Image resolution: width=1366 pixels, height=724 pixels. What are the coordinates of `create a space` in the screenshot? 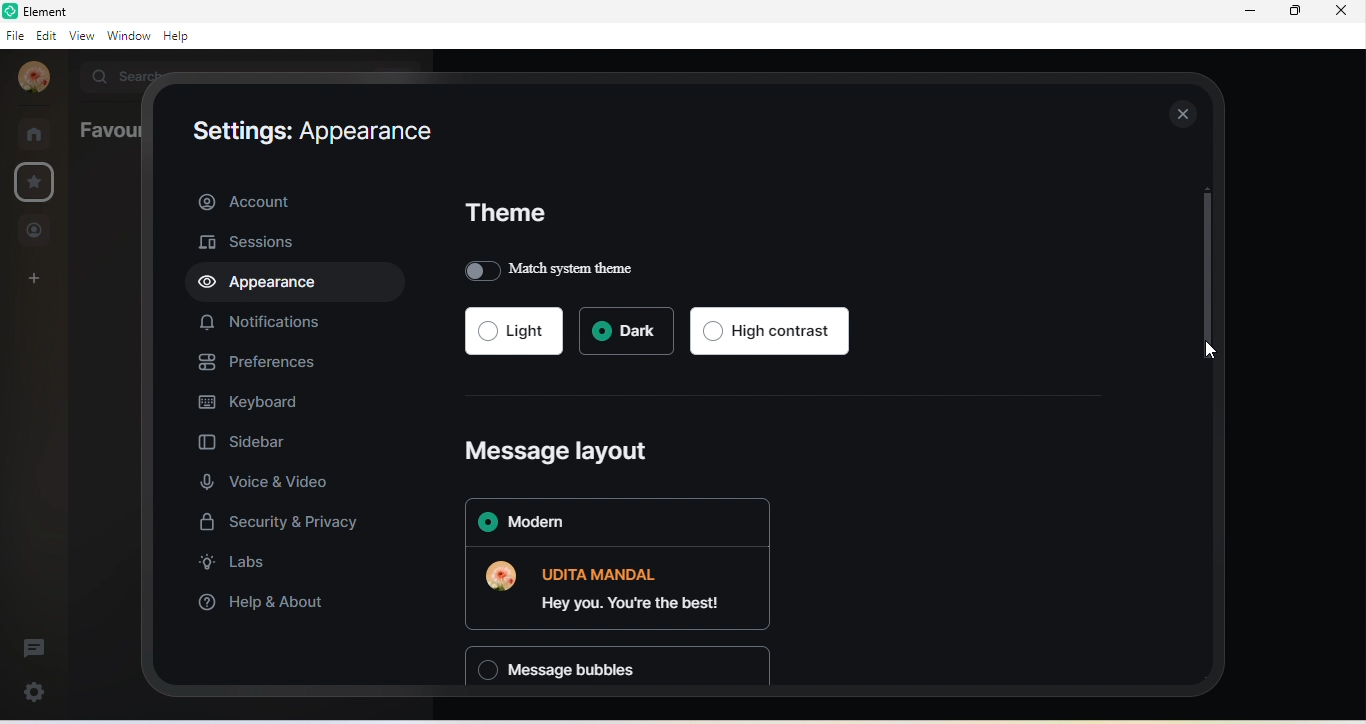 It's located at (35, 280).